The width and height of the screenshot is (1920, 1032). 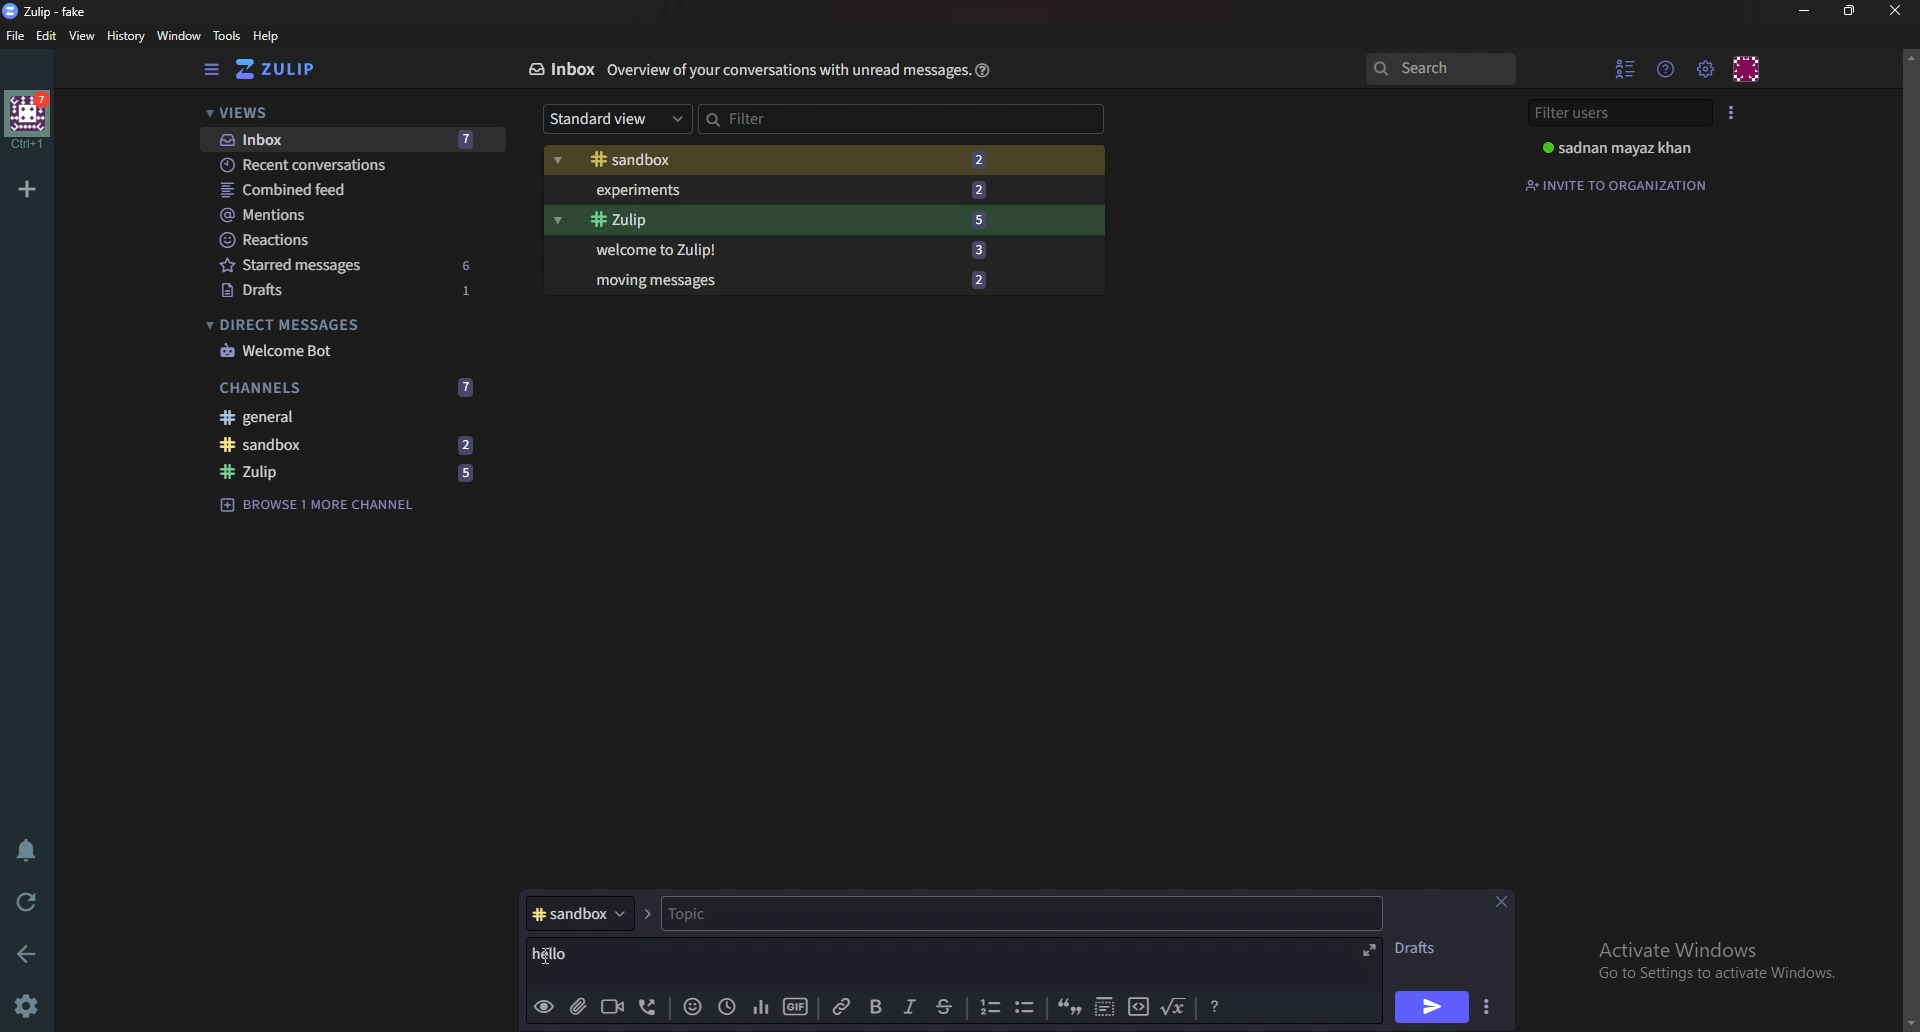 What do you see at coordinates (1215, 1007) in the screenshot?
I see `format message` at bounding box center [1215, 1007].